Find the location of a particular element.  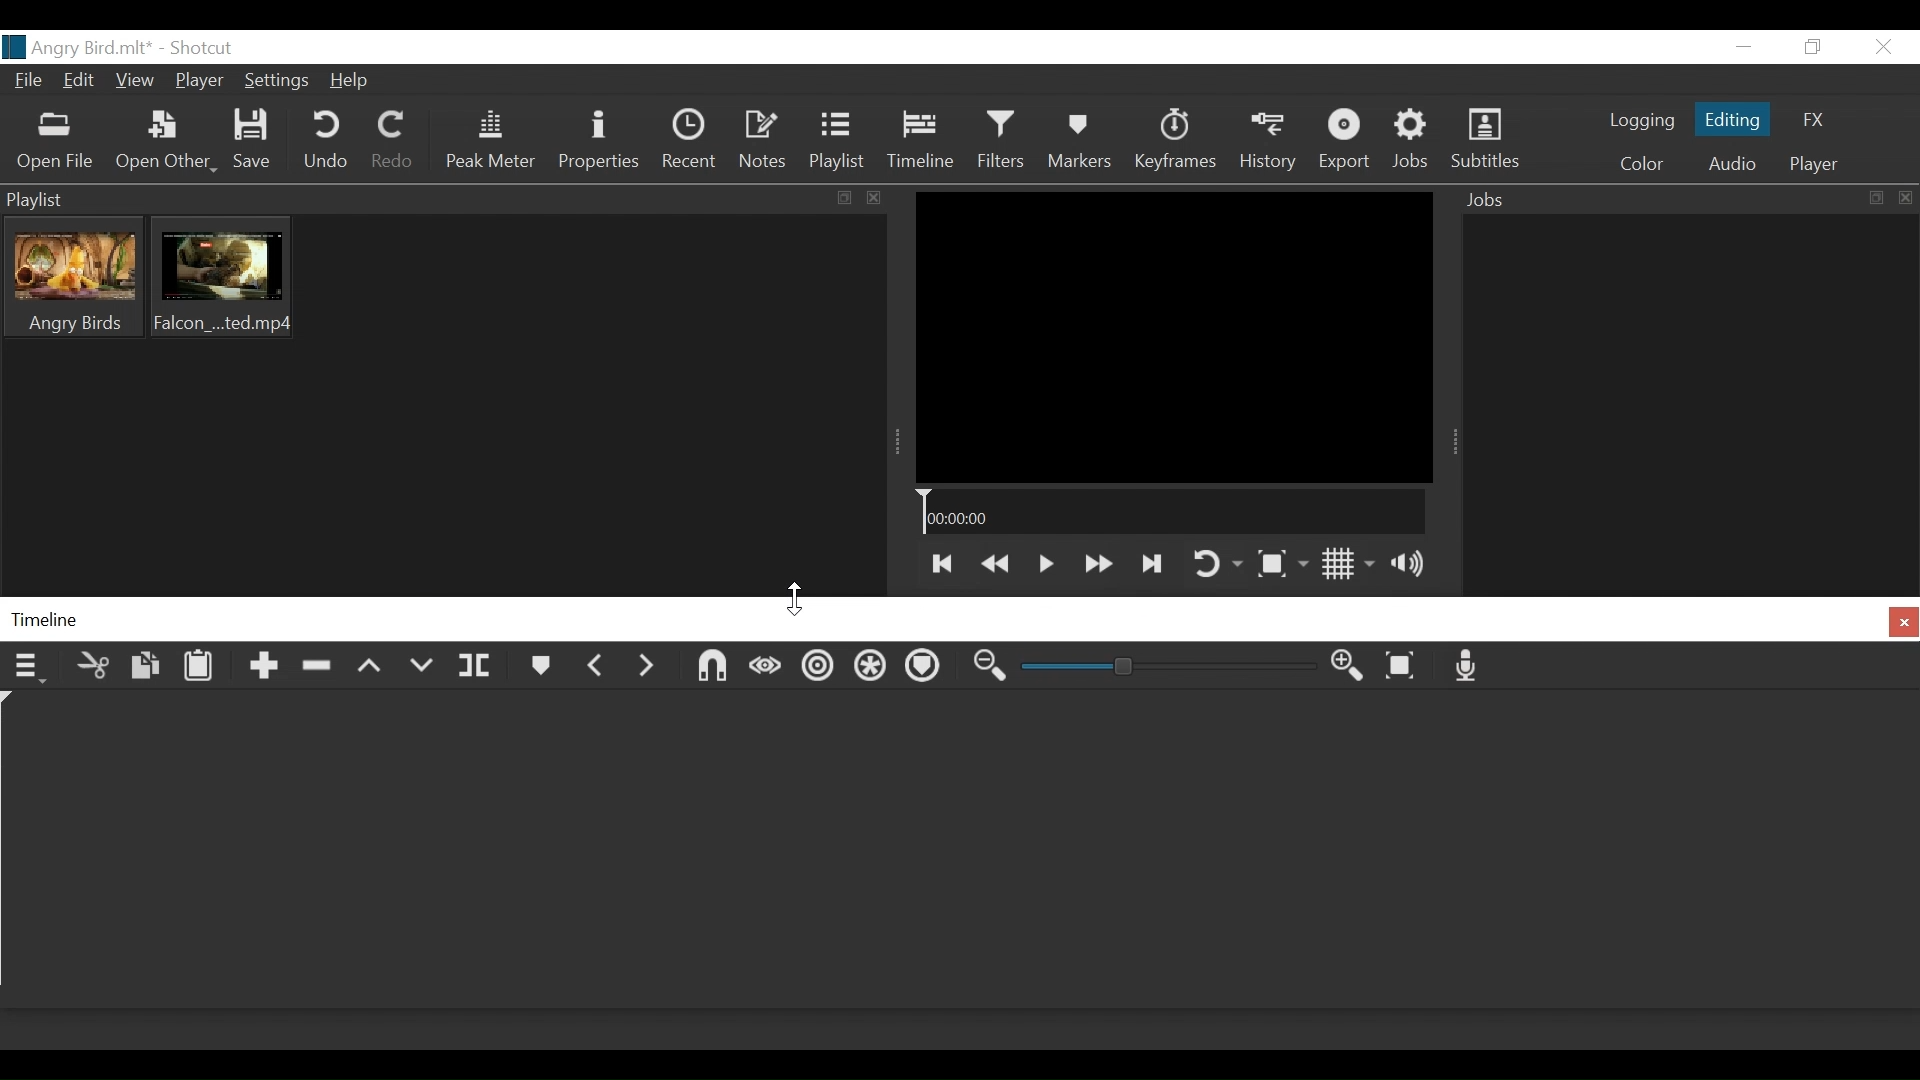

Subtitles is located at coordinates (1489, 140).